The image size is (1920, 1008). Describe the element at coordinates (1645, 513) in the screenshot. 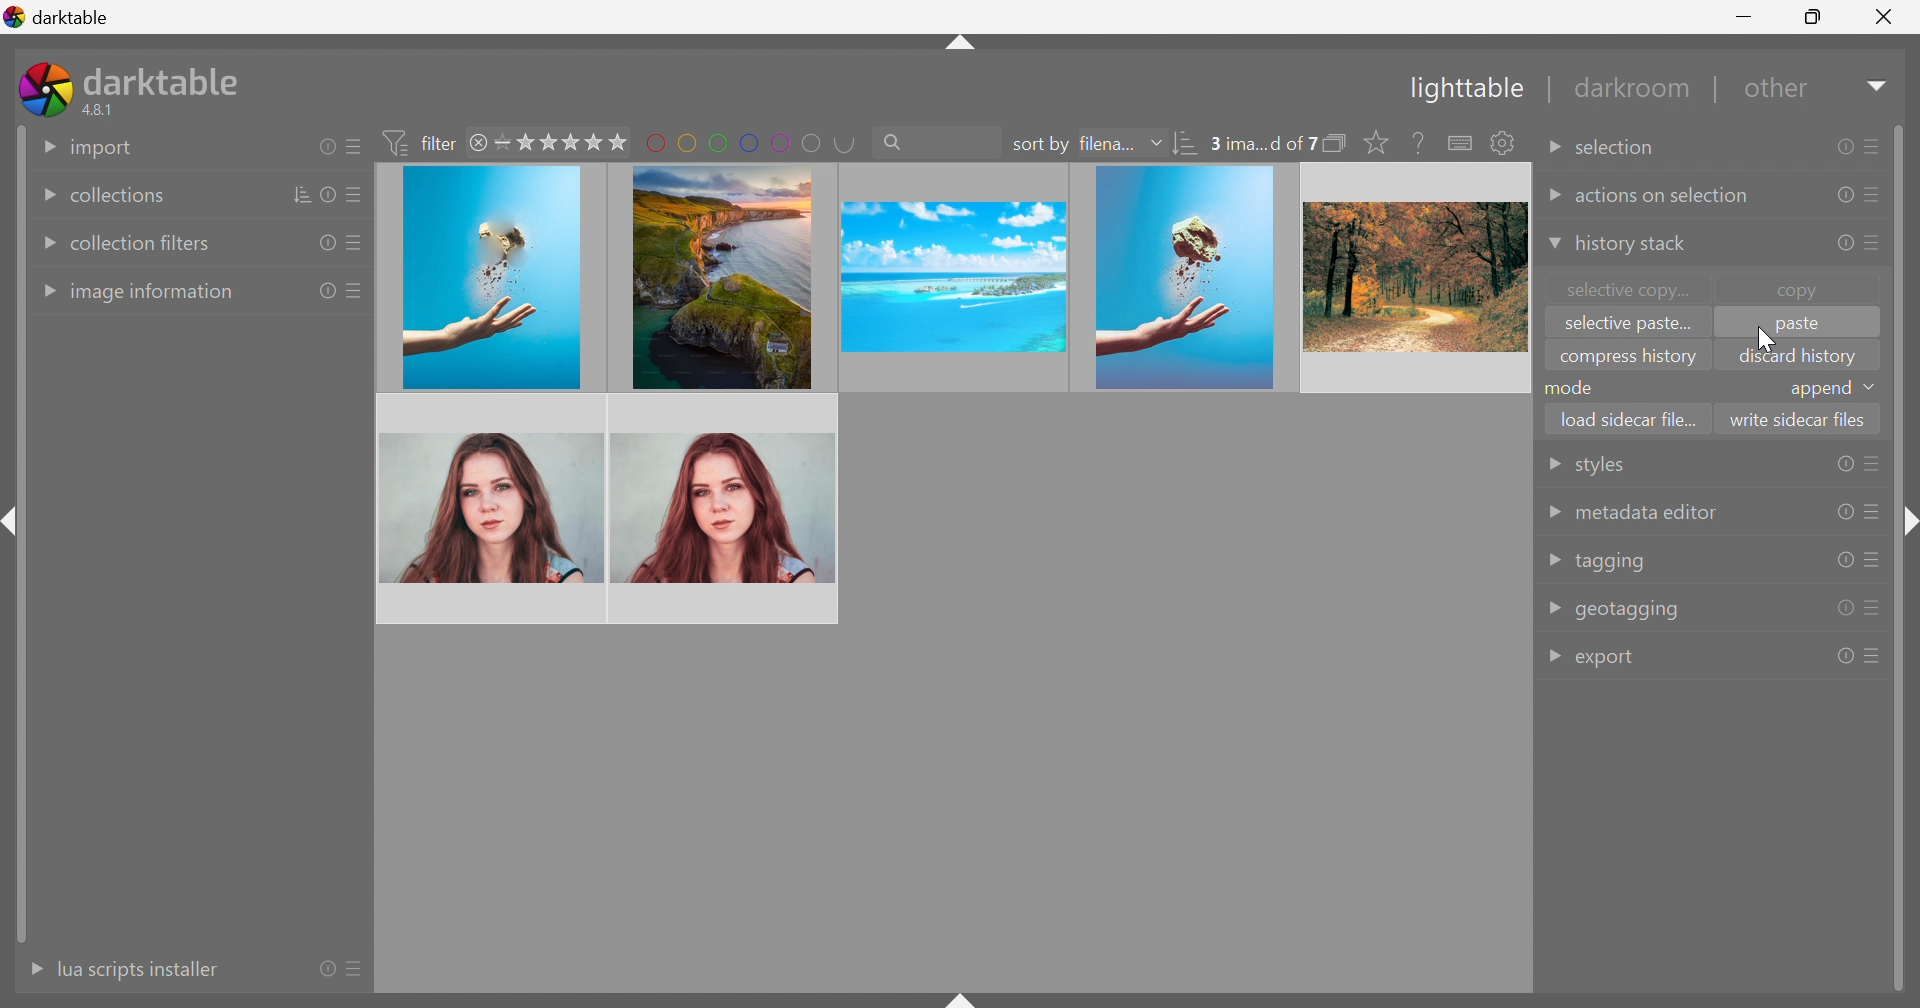

I see `metadata editor` at that location.